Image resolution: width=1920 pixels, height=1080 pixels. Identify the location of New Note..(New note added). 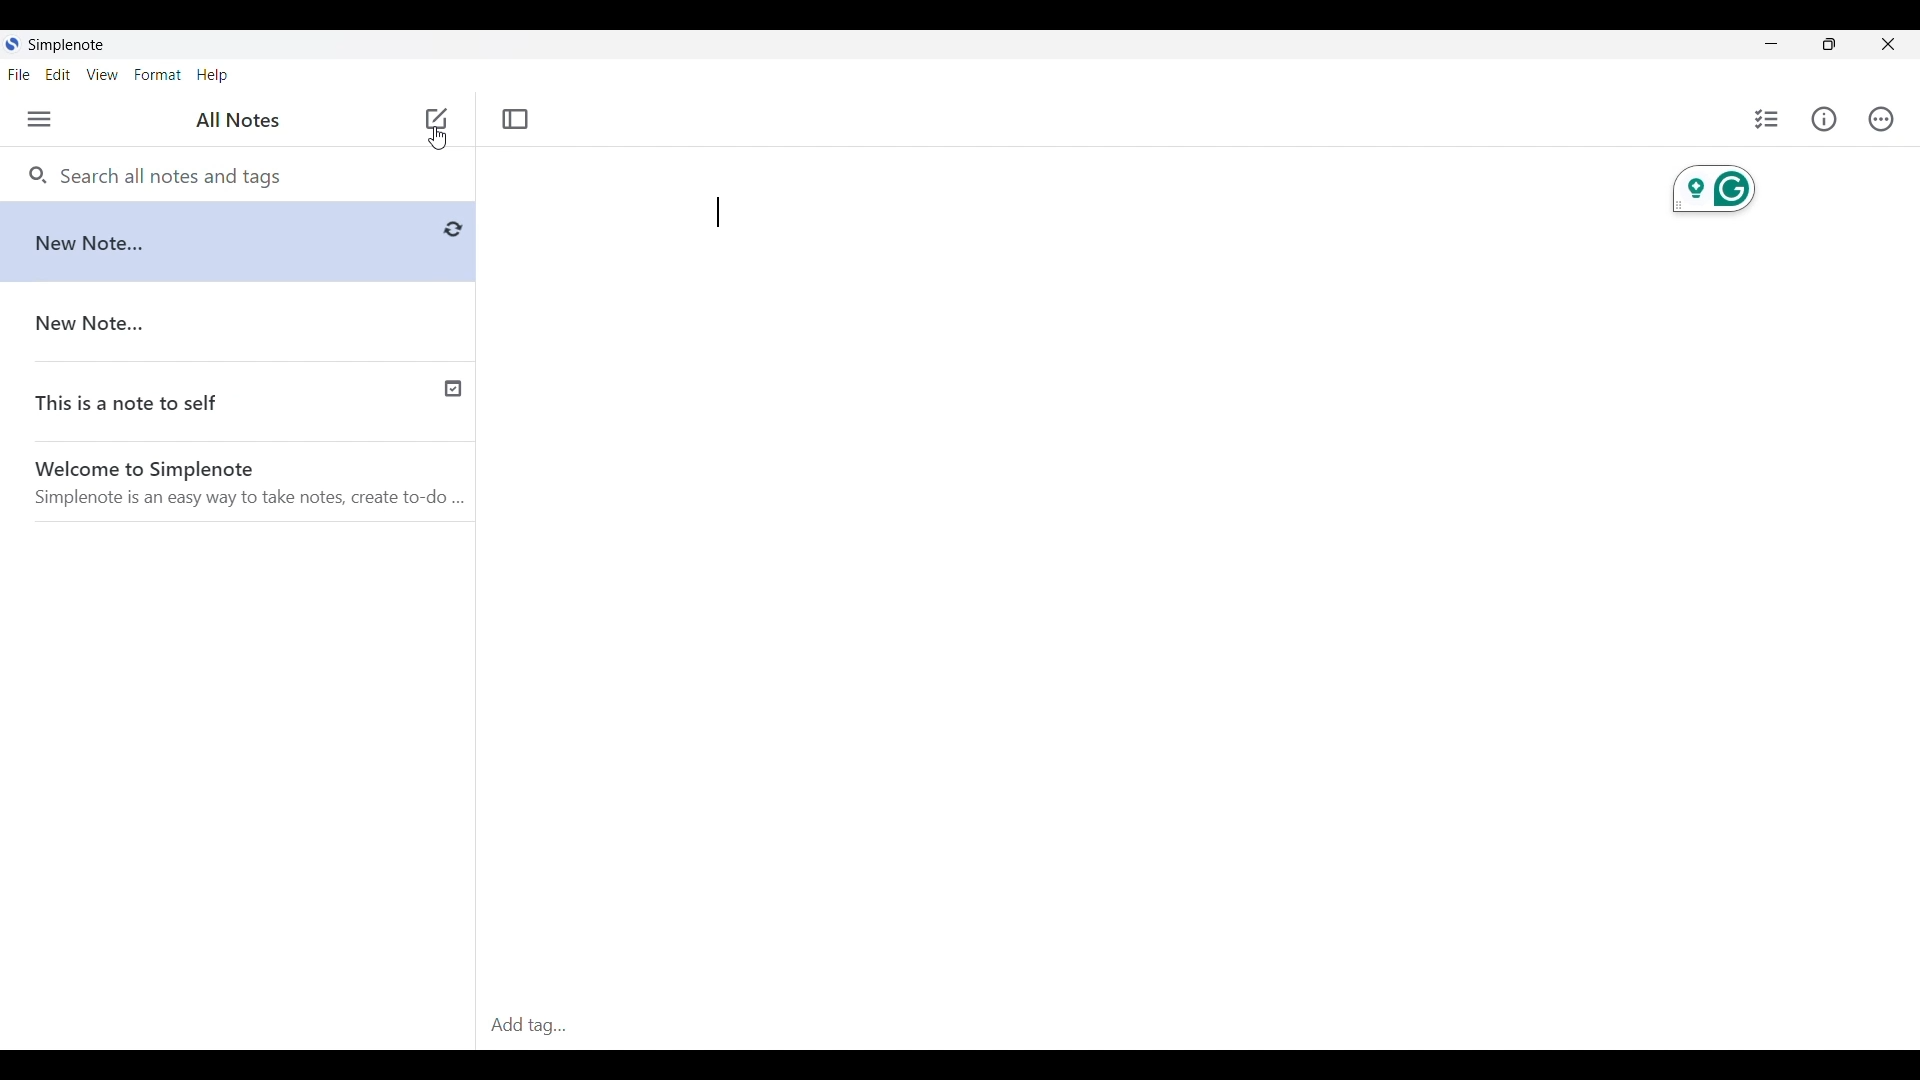
(219, 241).